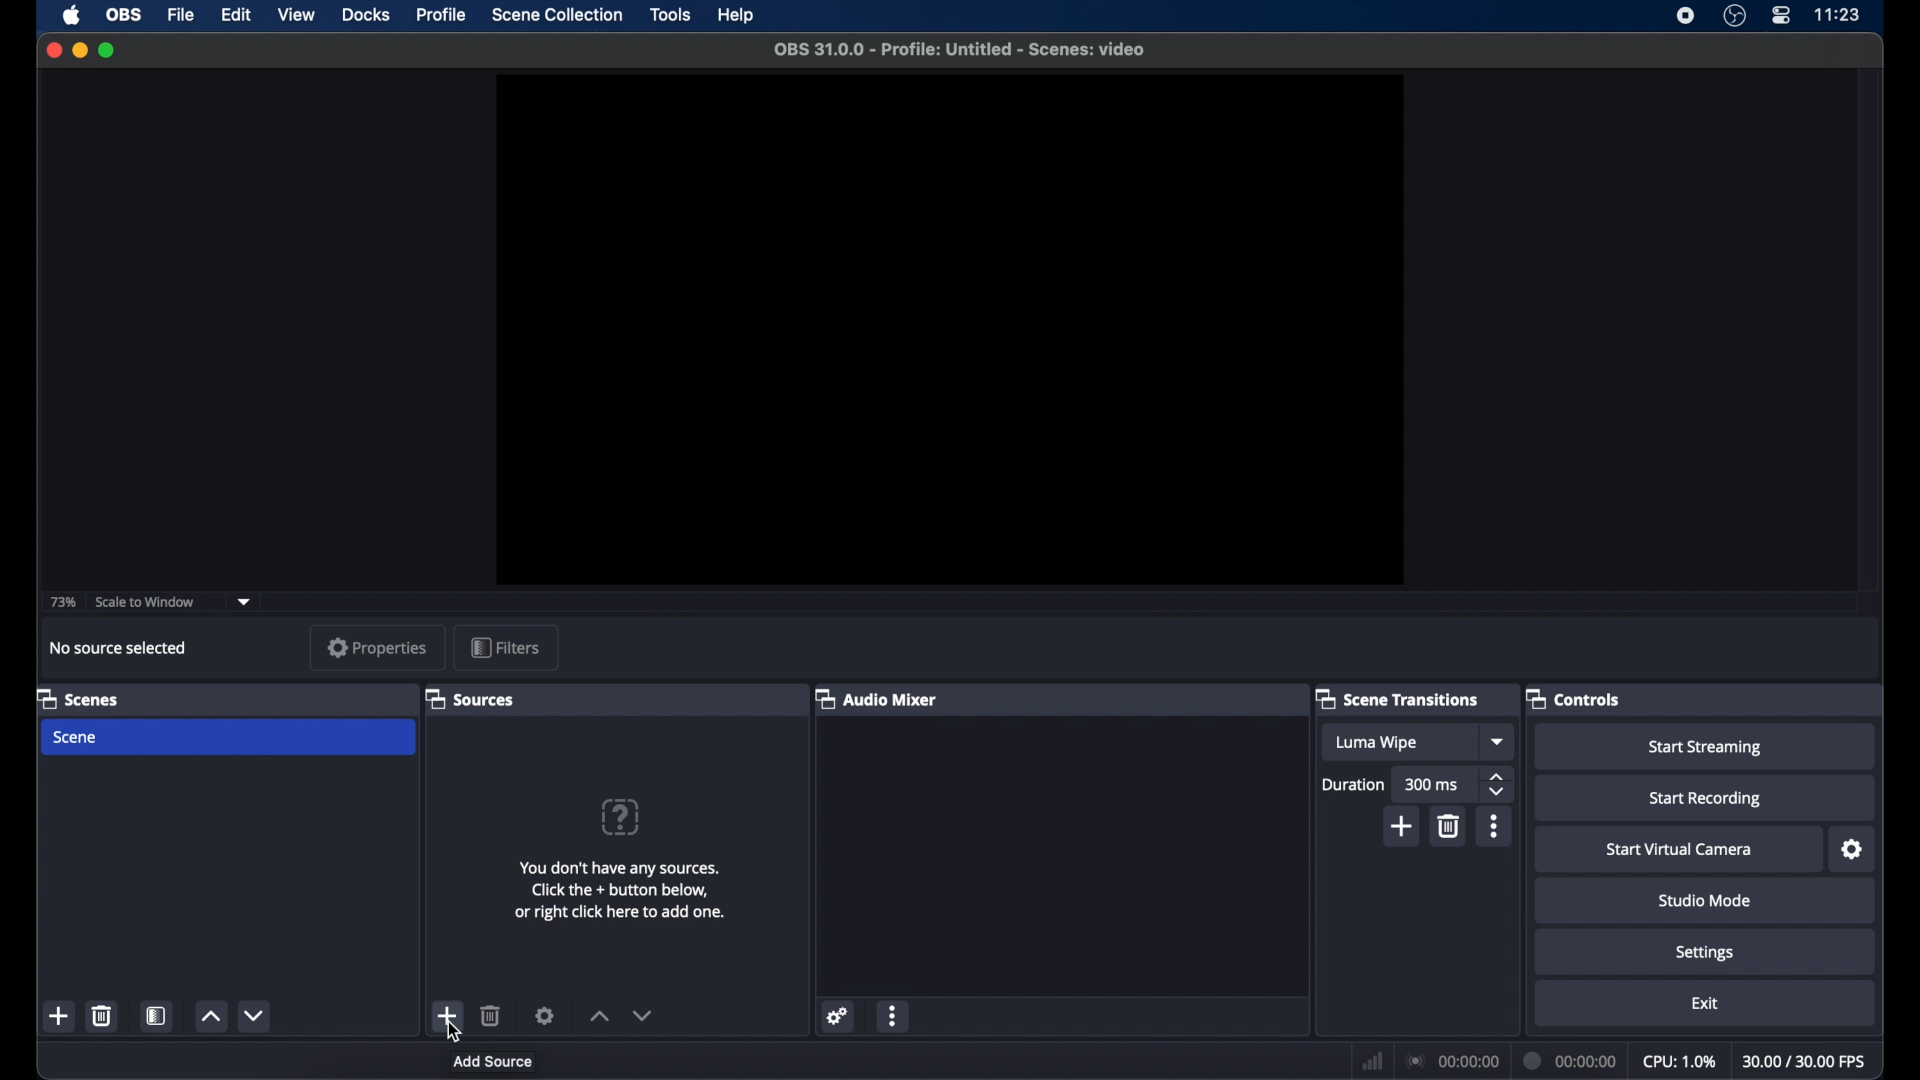  Describe the element at coordinates (126, 14) in the screenshot. I see `obs` at that location.